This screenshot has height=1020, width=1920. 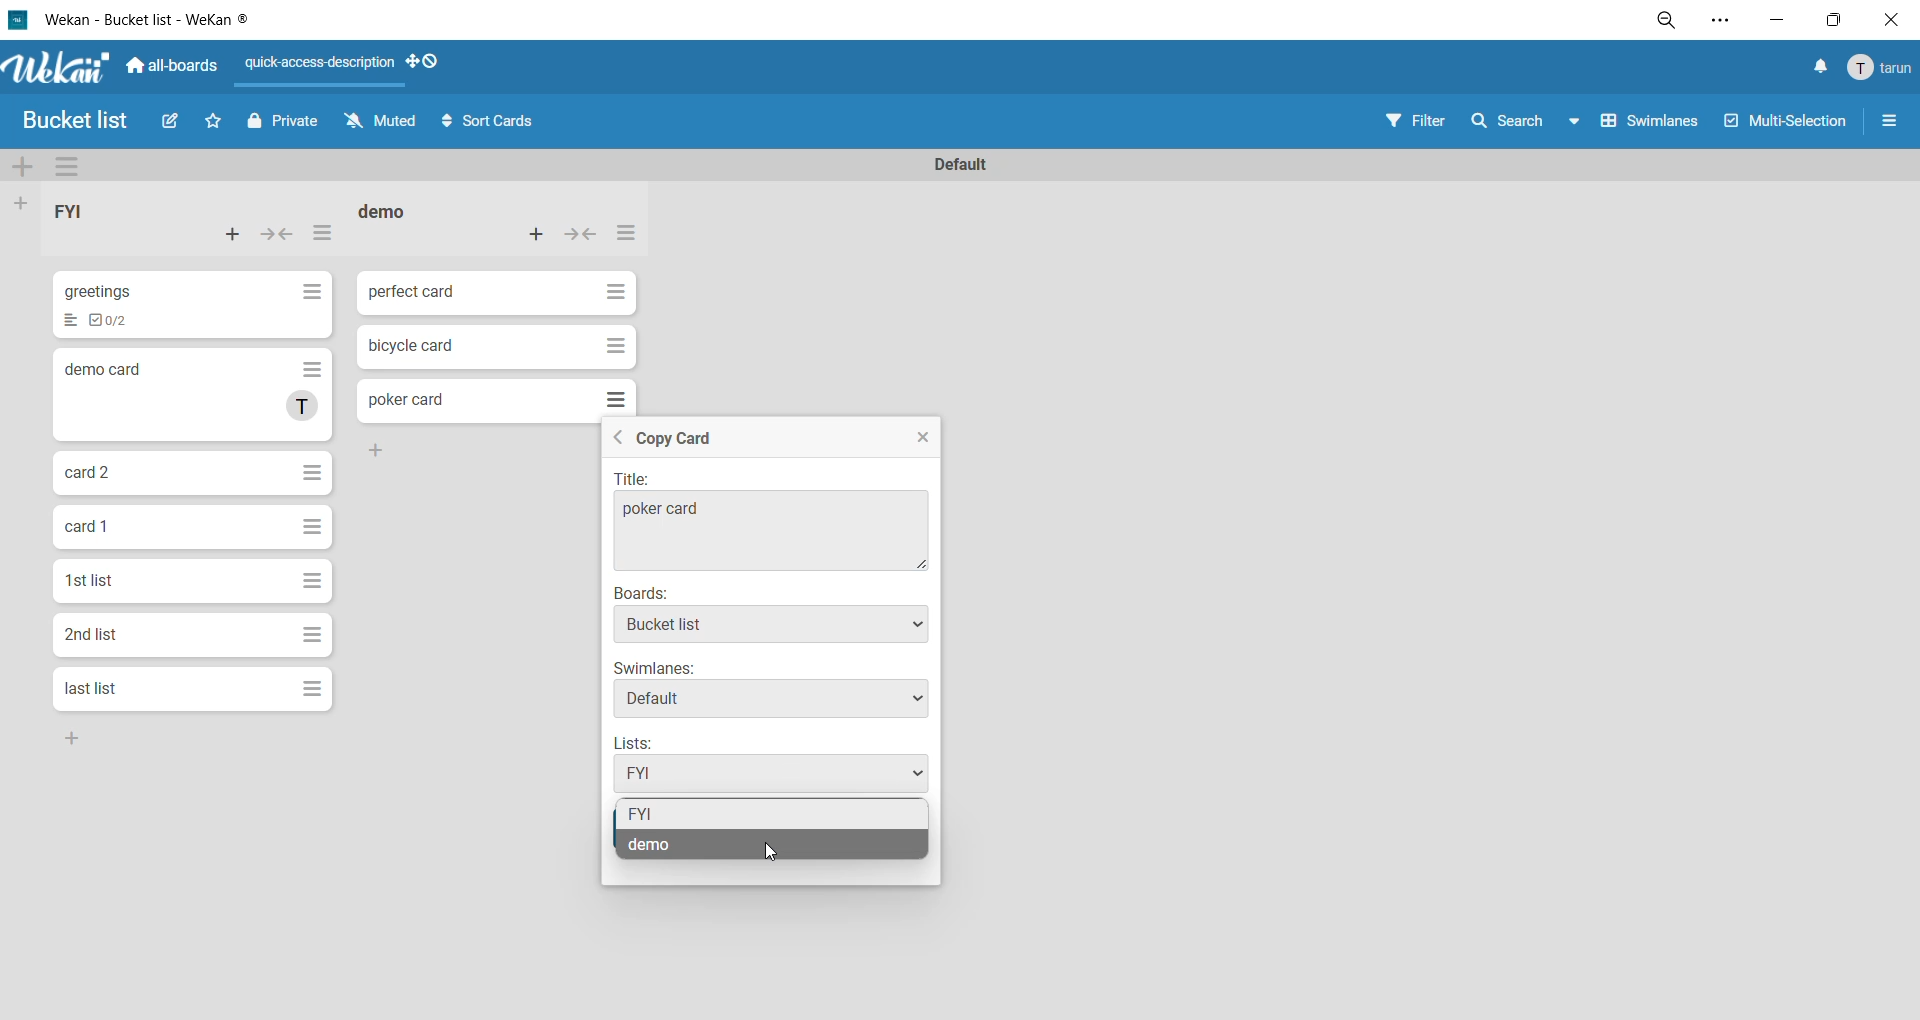 I want to click on Wekan - Bucket list - WeKan, so click(x=137, y=20).